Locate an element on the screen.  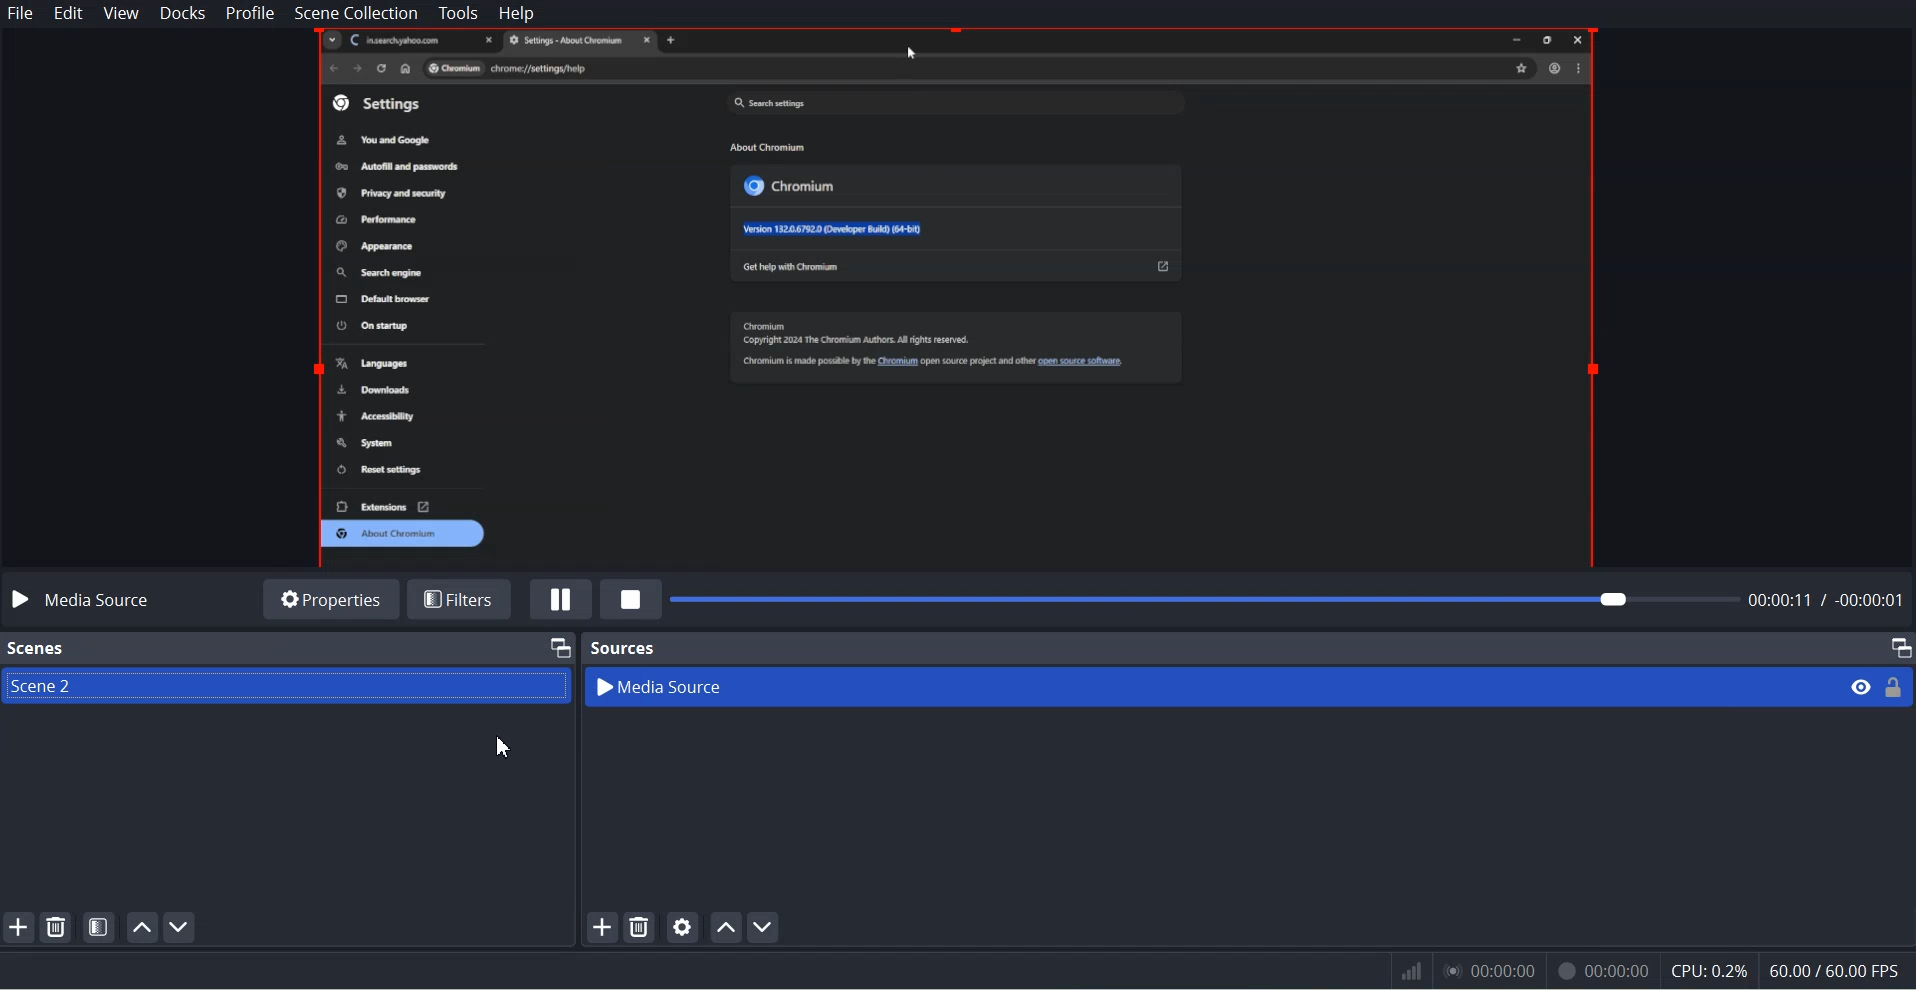
Scenes is located at coordinates (36, 649).